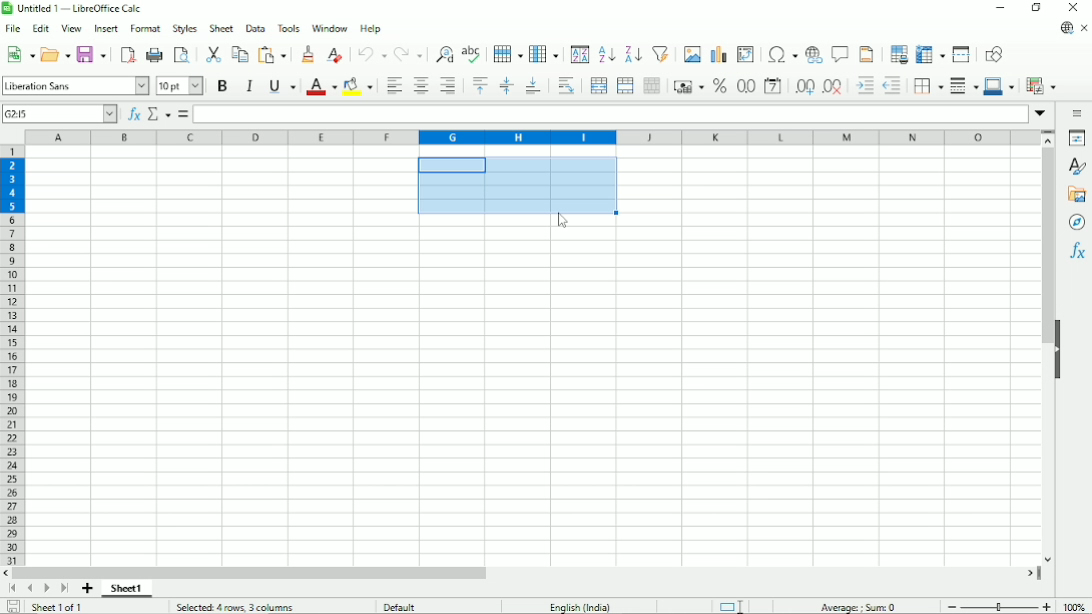 This screenshot has width=1092, height=614. What do you see at coordinates (42, 28) in the screenshot?
I see `Edit` at bounding box center [42, 28].